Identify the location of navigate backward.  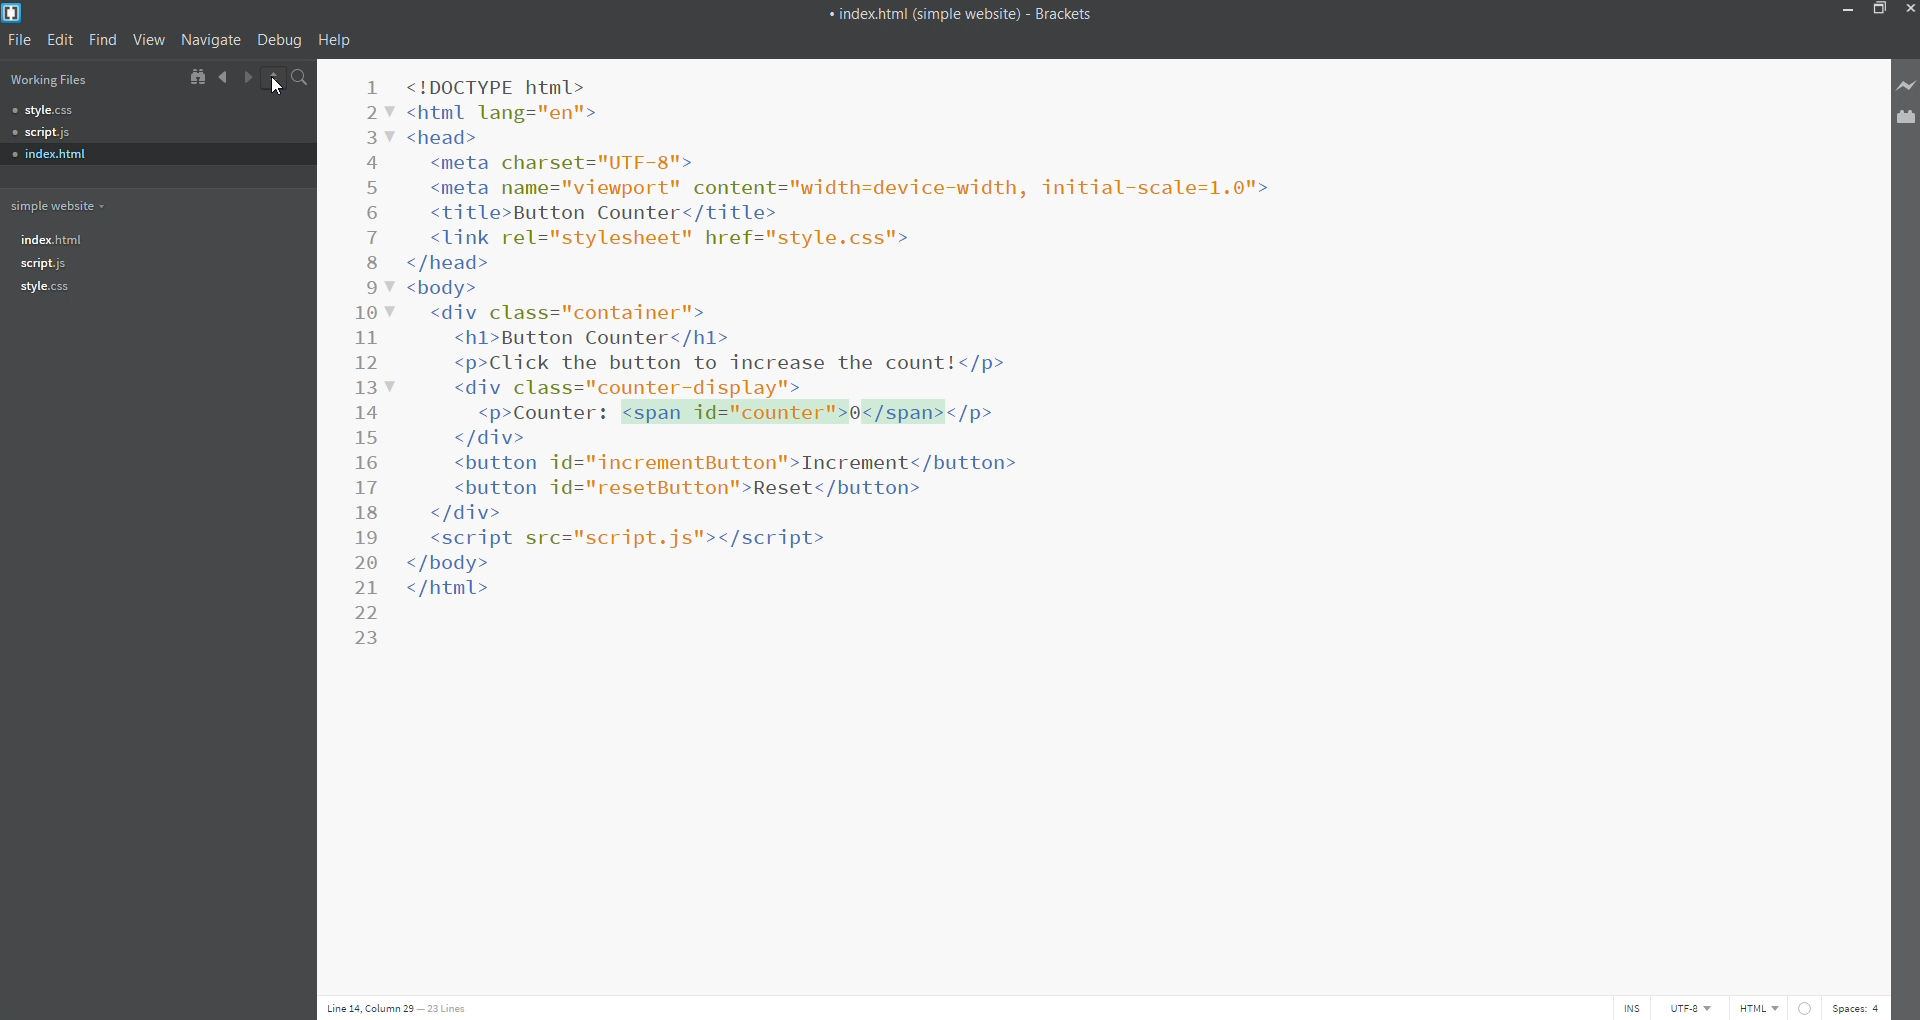
(224, 75).